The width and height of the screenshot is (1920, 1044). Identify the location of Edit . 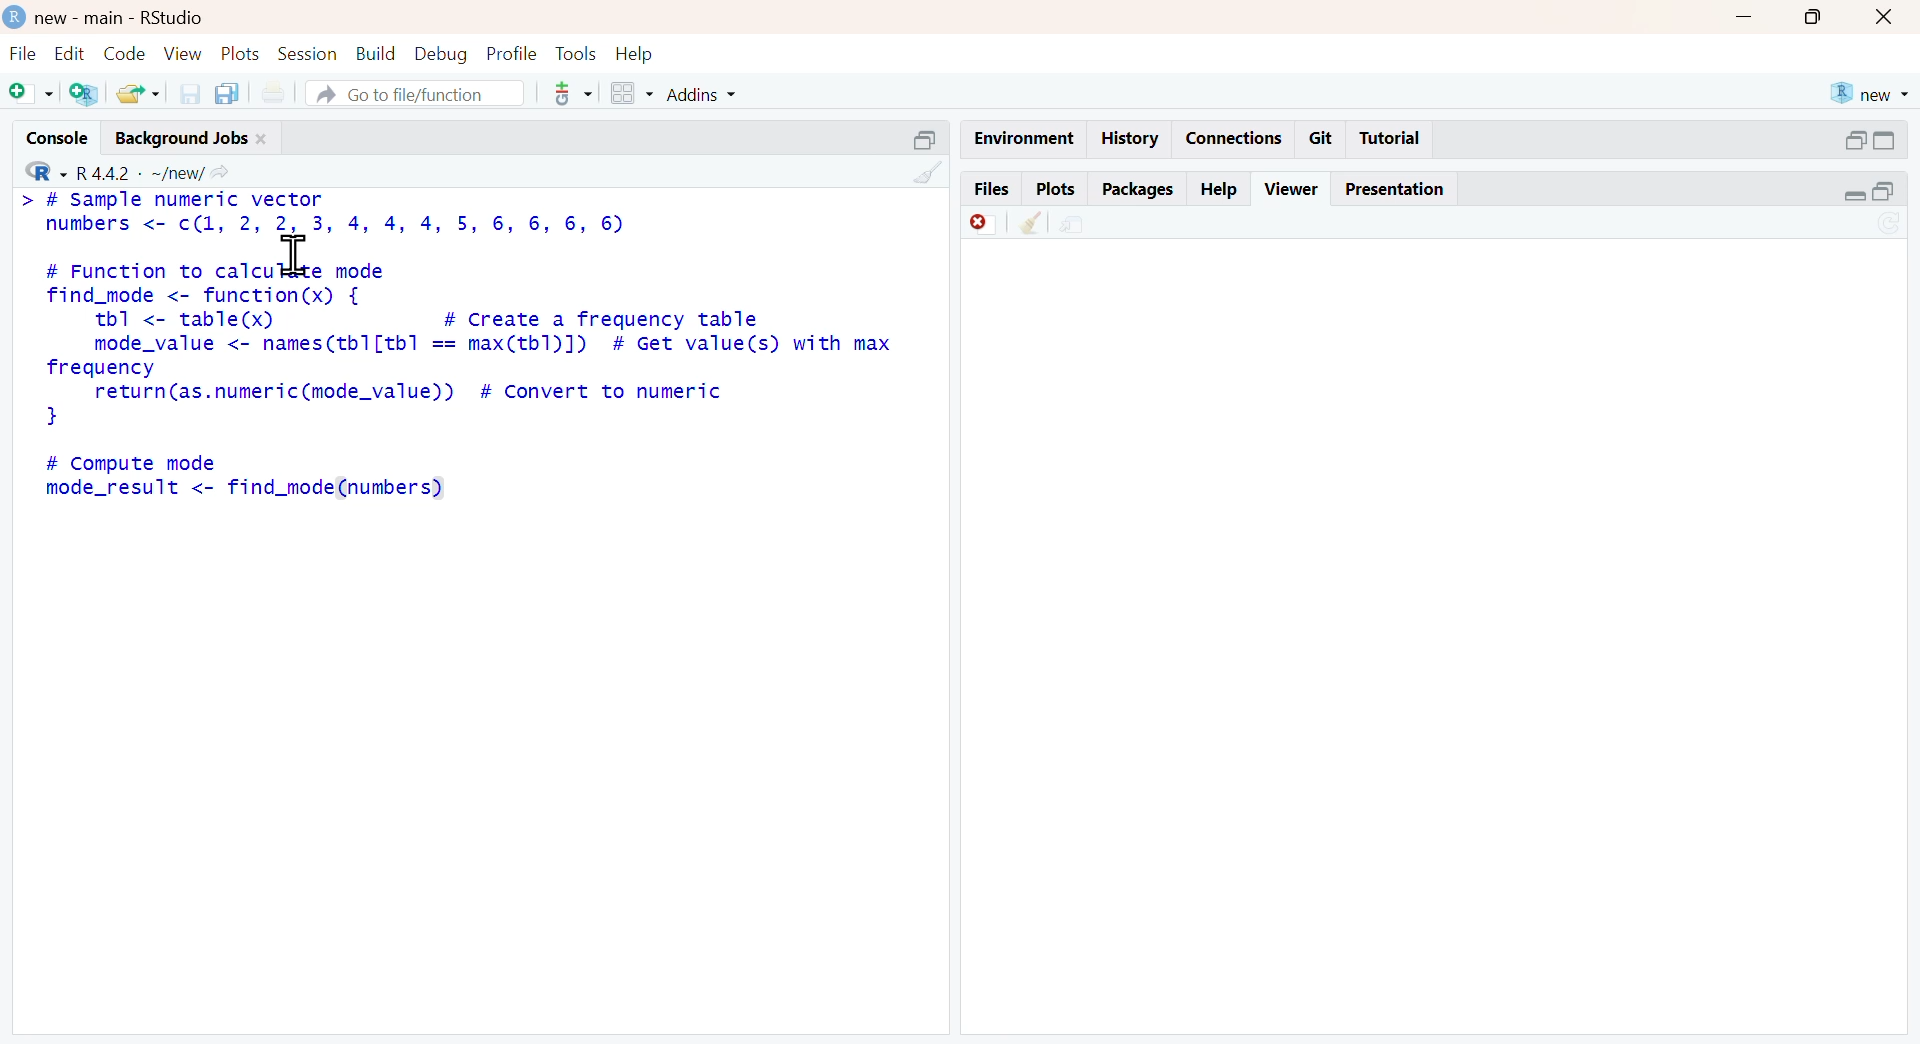
(71, 52).